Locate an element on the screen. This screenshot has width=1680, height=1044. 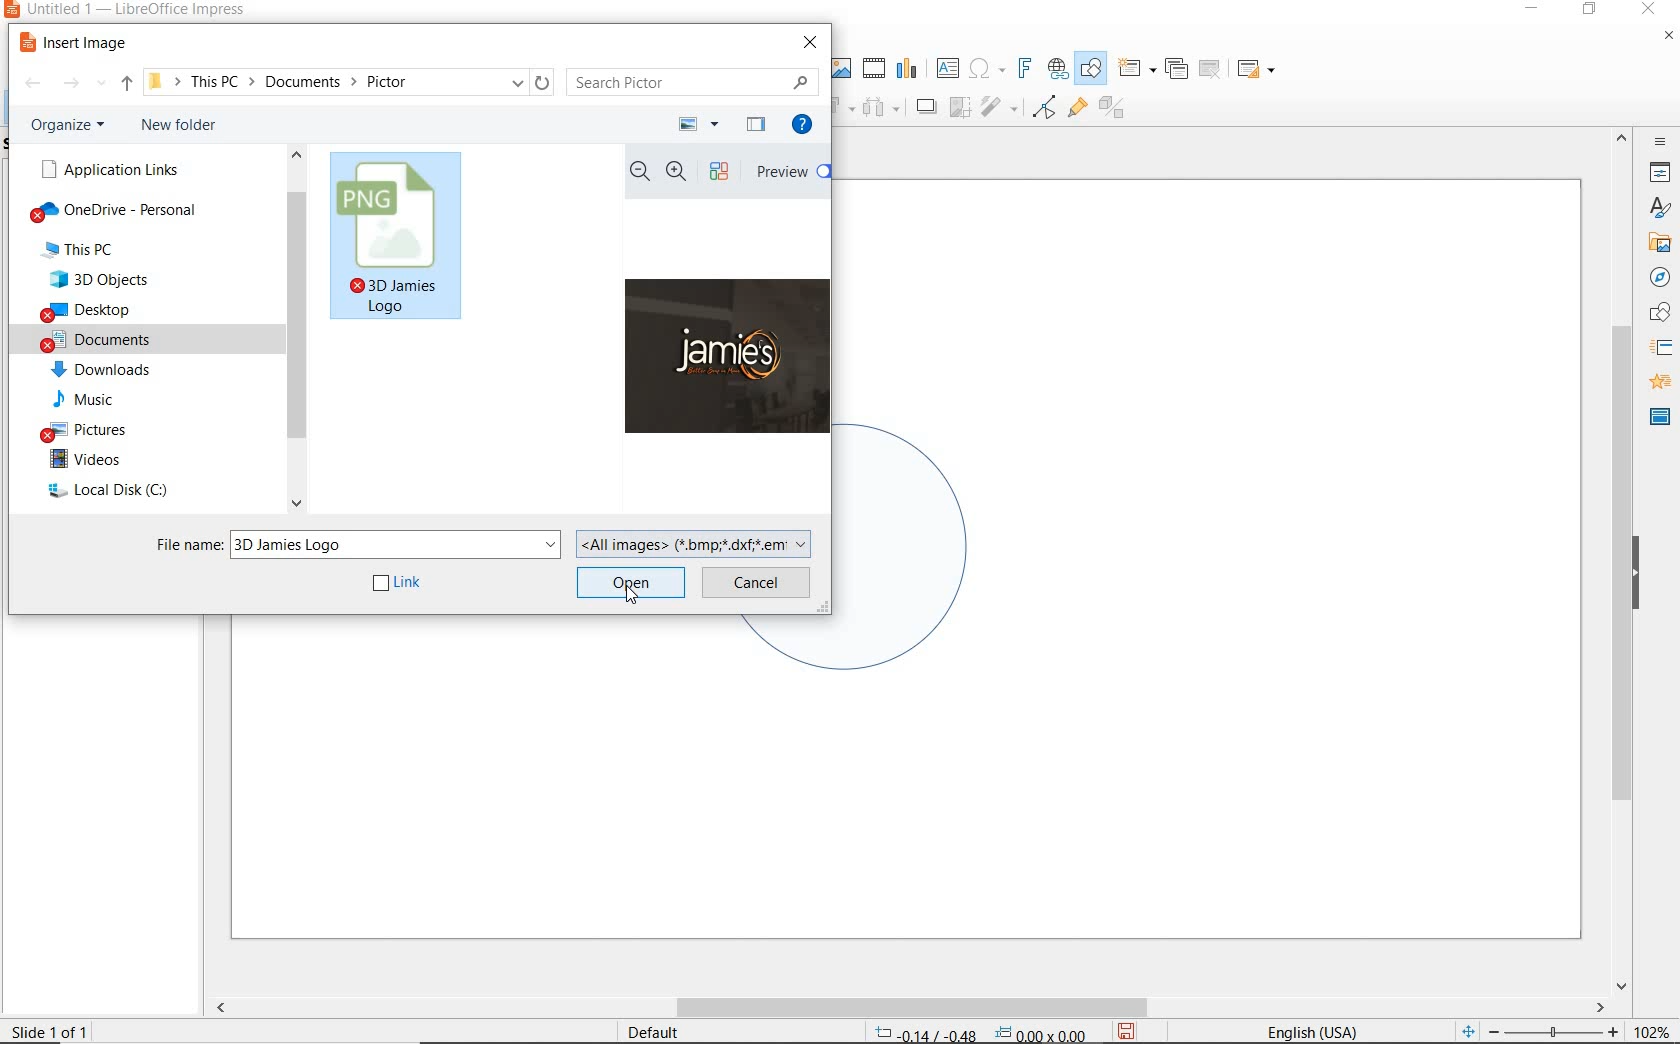
toggle extrusion is located at coordinates (1117, 110).